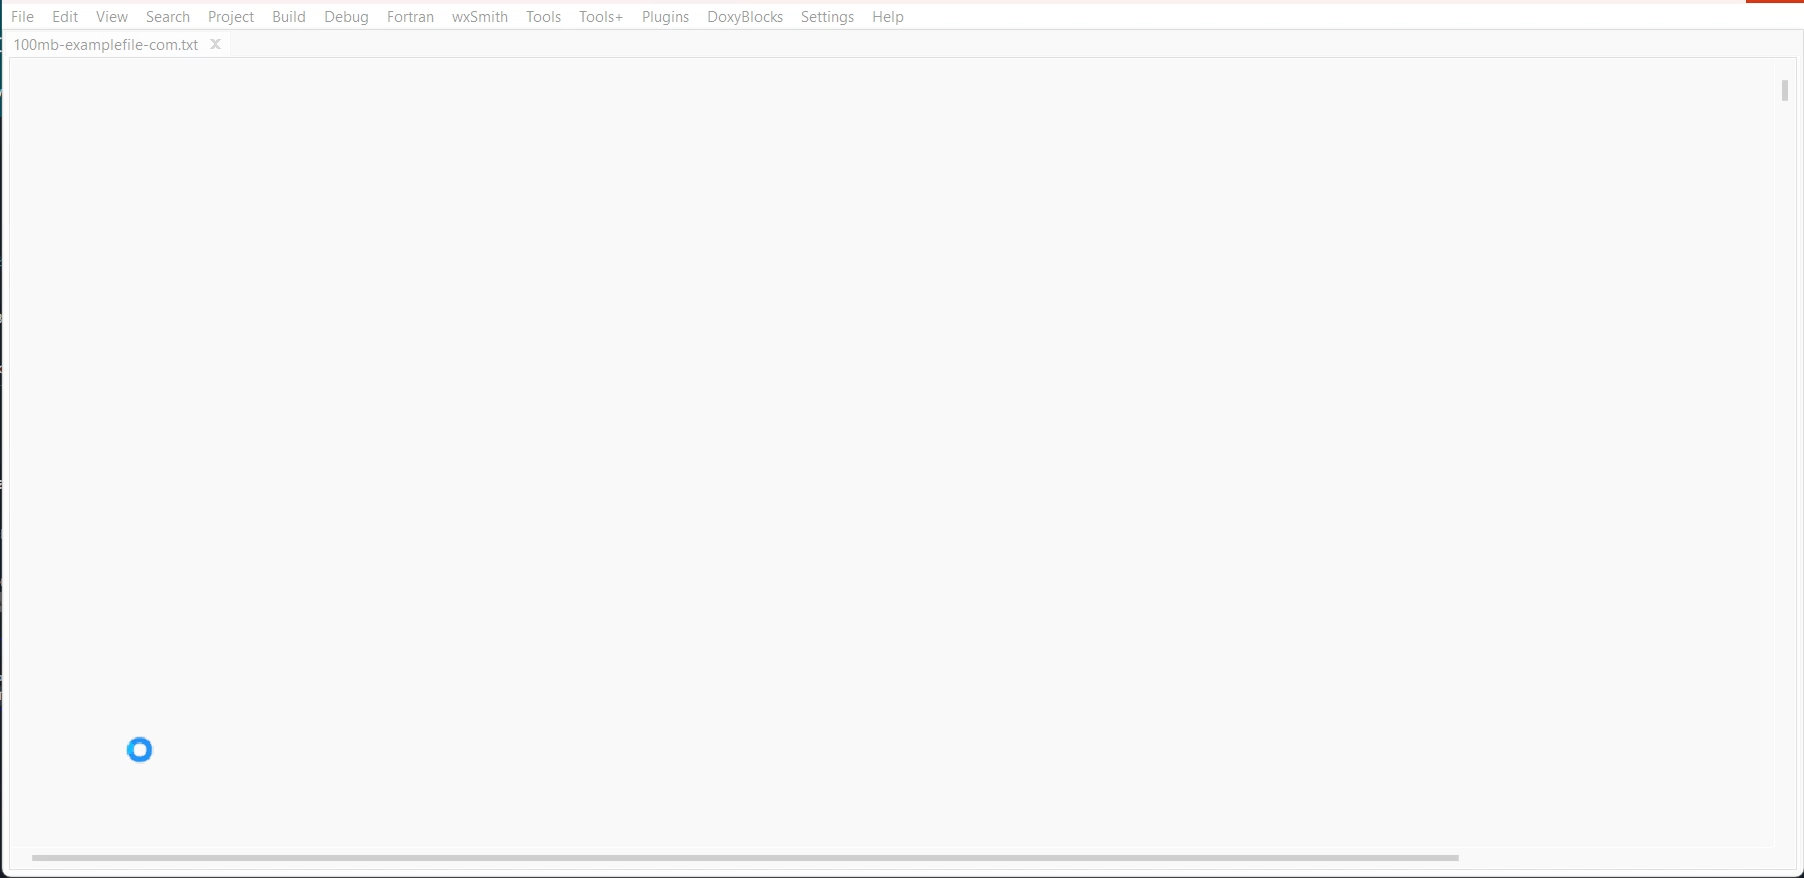  I want to click on Settings, so click(827, 17).